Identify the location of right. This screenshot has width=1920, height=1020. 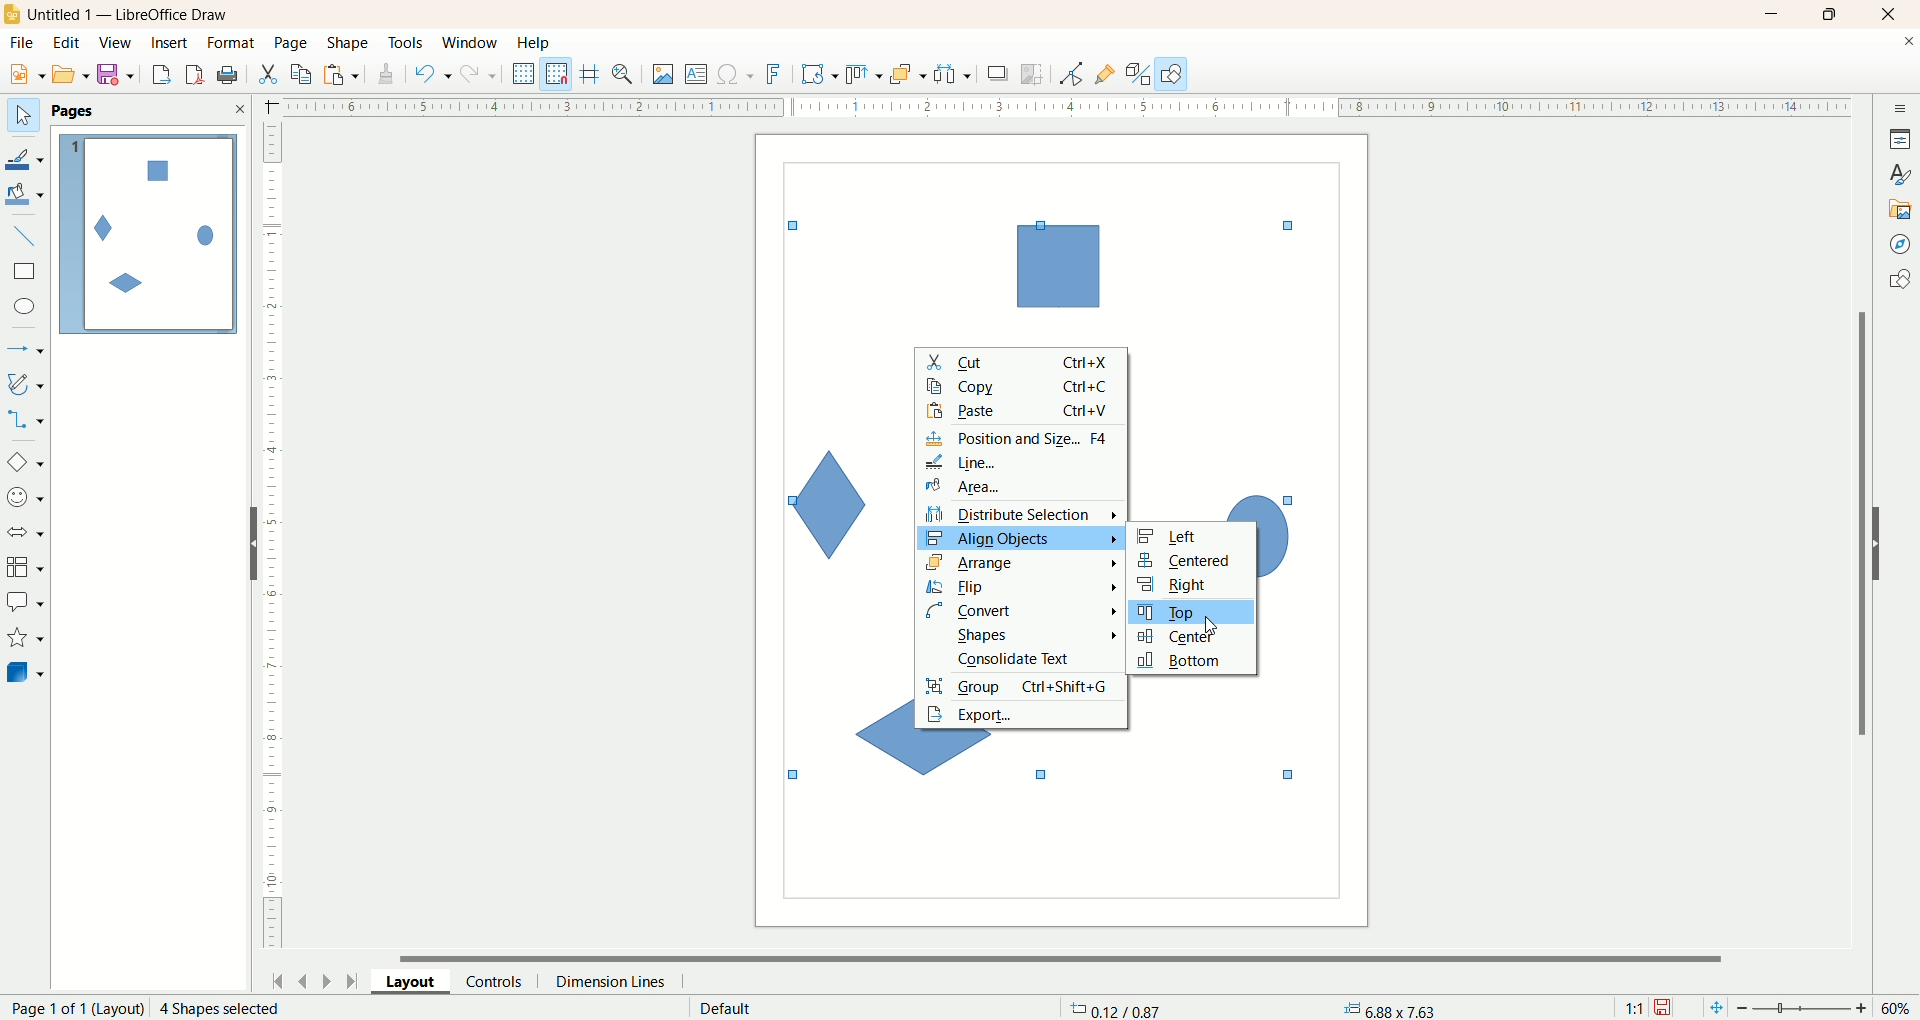
(1190, 586).